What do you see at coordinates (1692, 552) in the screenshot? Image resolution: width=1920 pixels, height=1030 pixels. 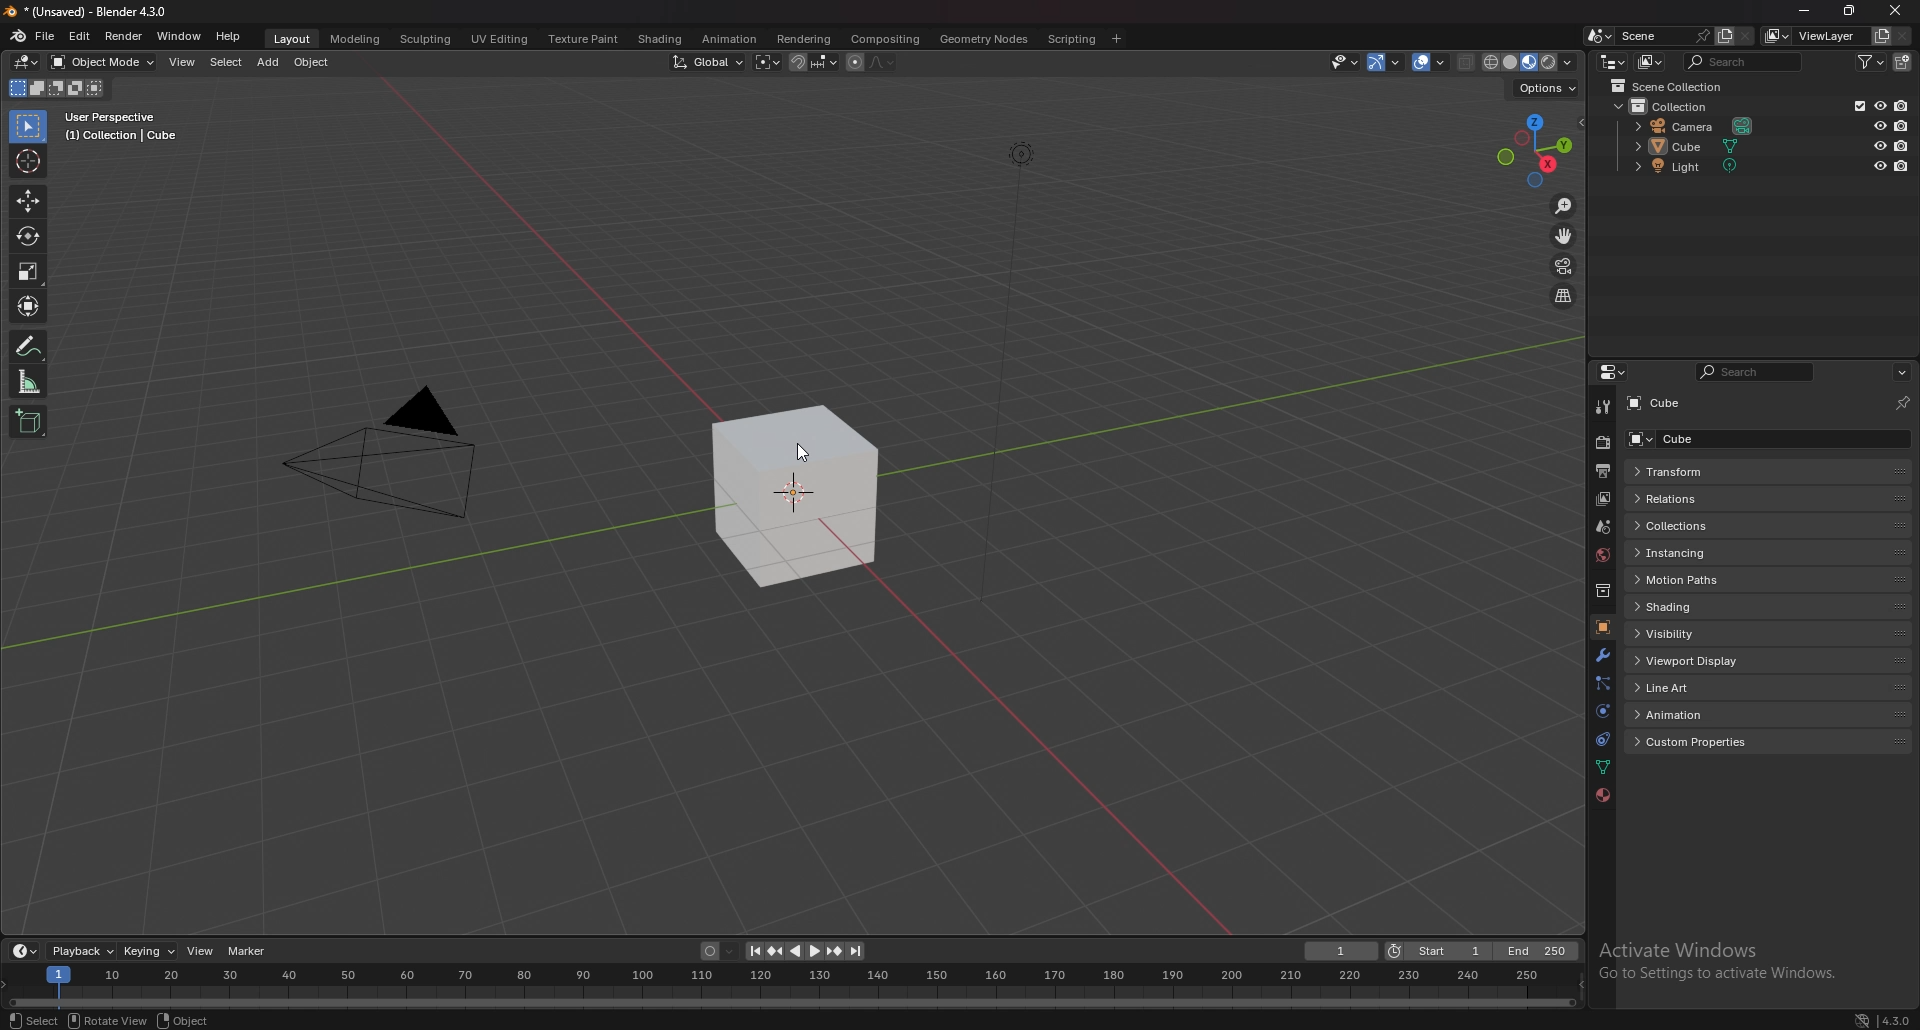 I see `instancing` at bounding box center [1692, 552].